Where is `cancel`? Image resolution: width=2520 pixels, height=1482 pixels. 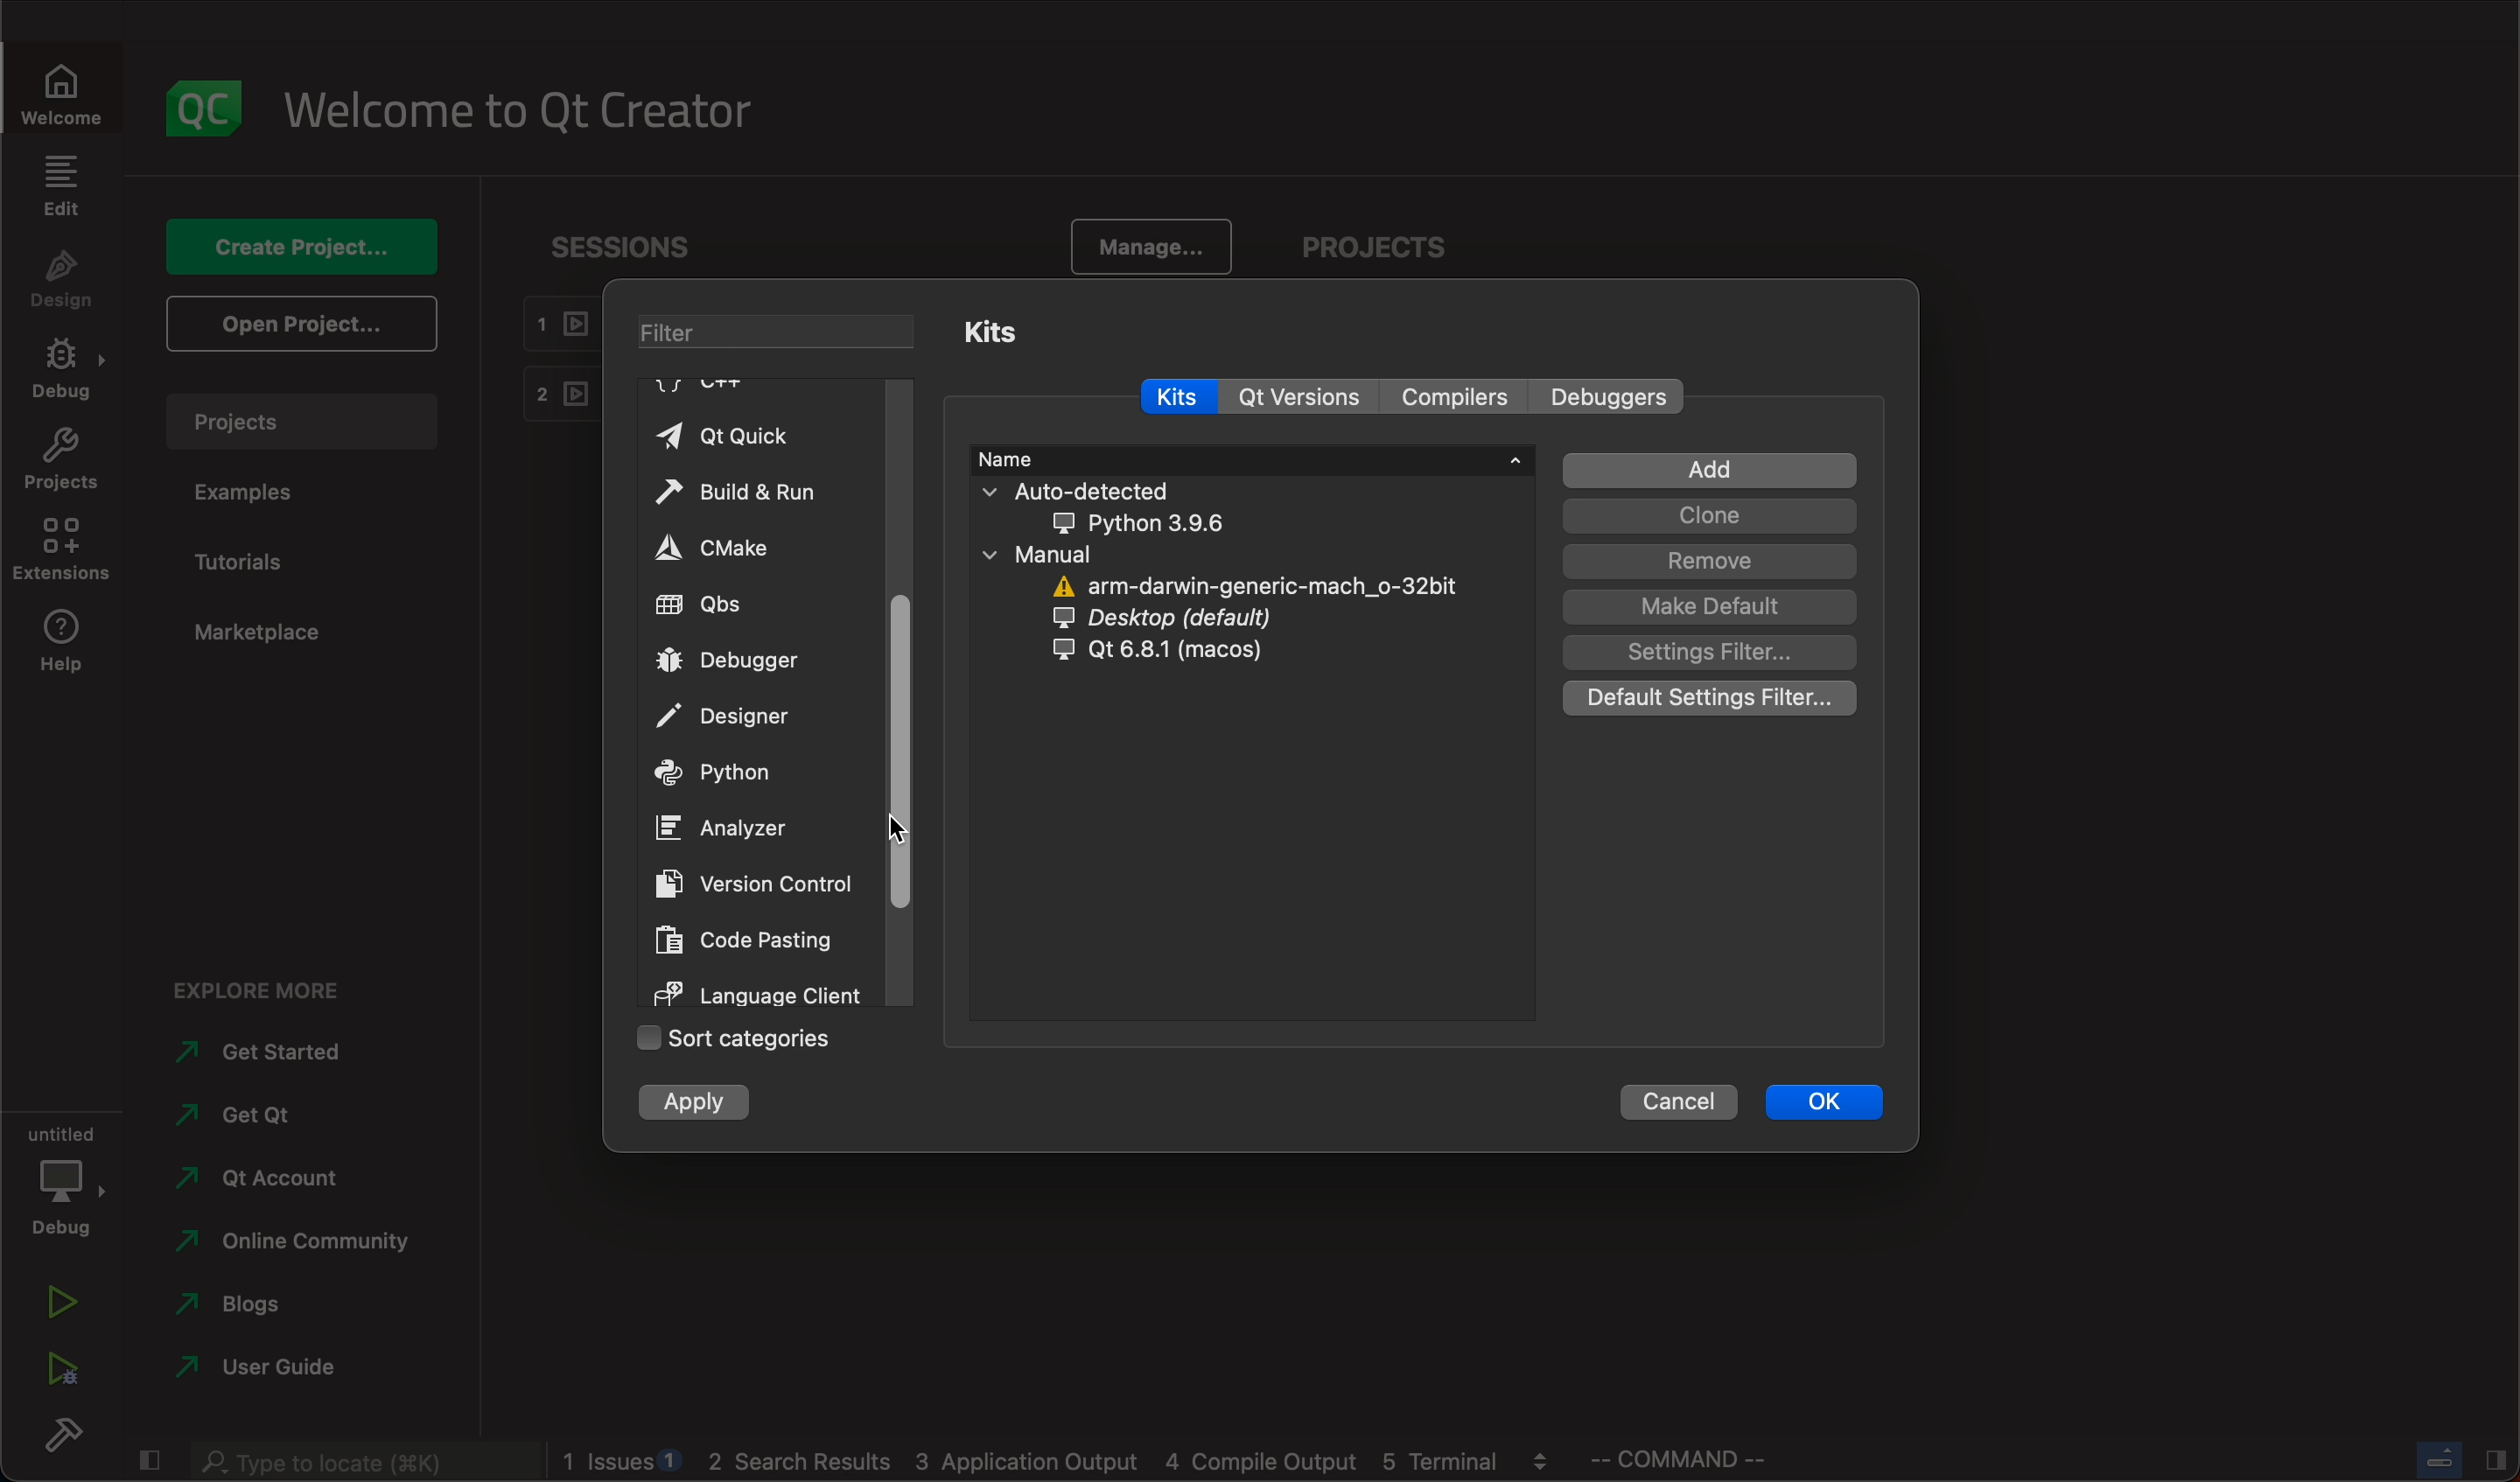 cancel is located at coordinates (1673, 1099).